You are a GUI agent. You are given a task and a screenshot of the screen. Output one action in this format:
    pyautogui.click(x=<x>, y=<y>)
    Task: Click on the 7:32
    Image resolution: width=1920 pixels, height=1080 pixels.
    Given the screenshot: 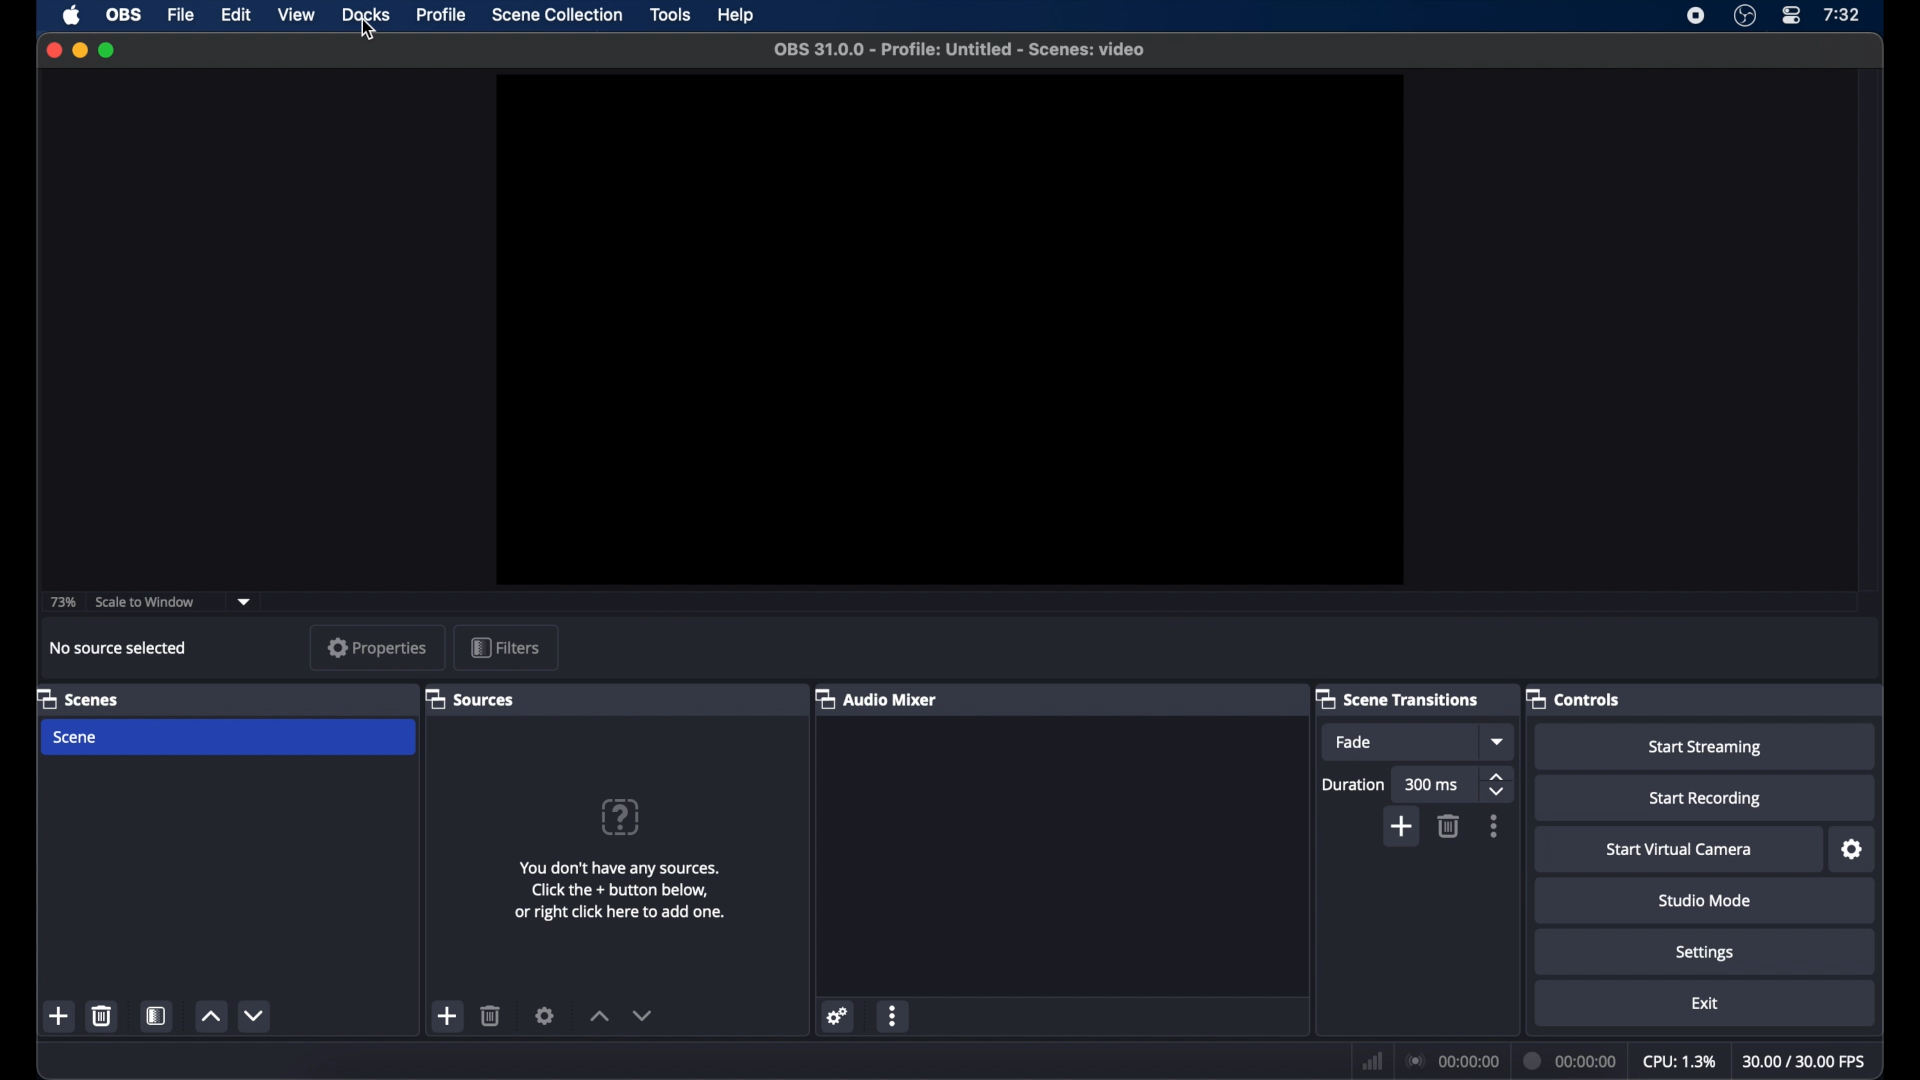 What is the action you would take?
    pyautogui.click(x=1842, y=15)
    